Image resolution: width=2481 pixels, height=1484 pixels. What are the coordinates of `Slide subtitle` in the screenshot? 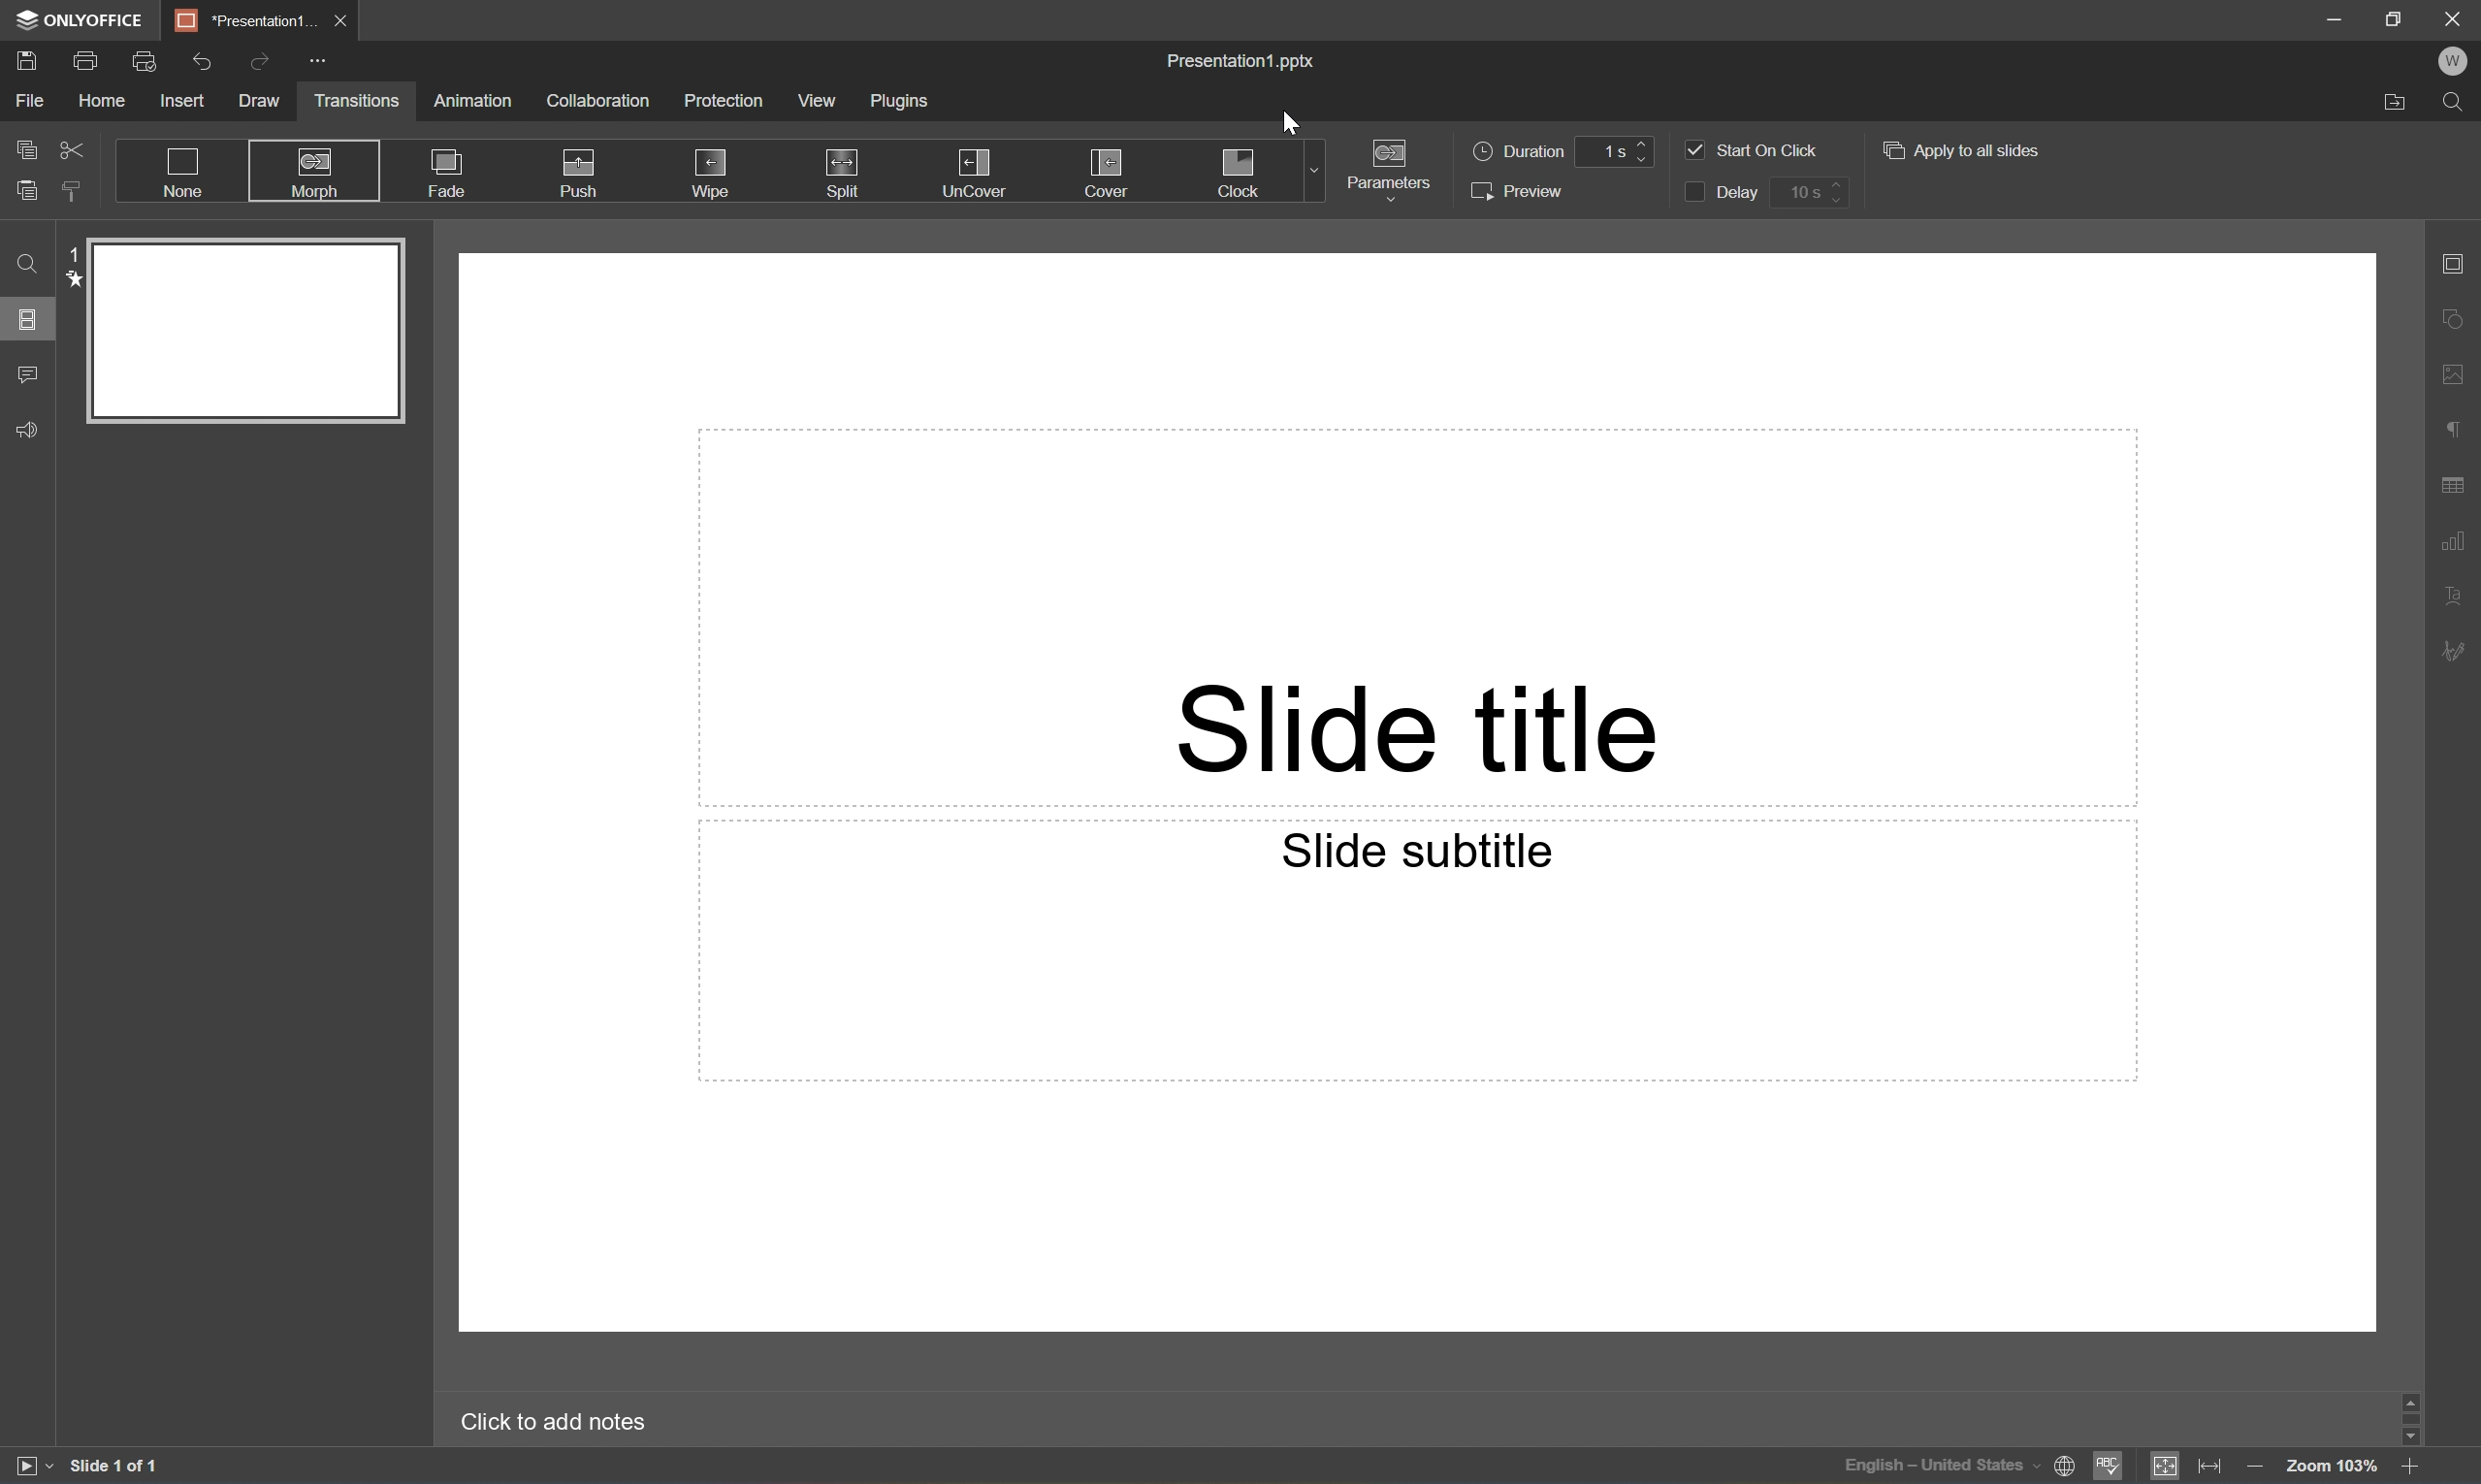 It's located at (1425, 850).